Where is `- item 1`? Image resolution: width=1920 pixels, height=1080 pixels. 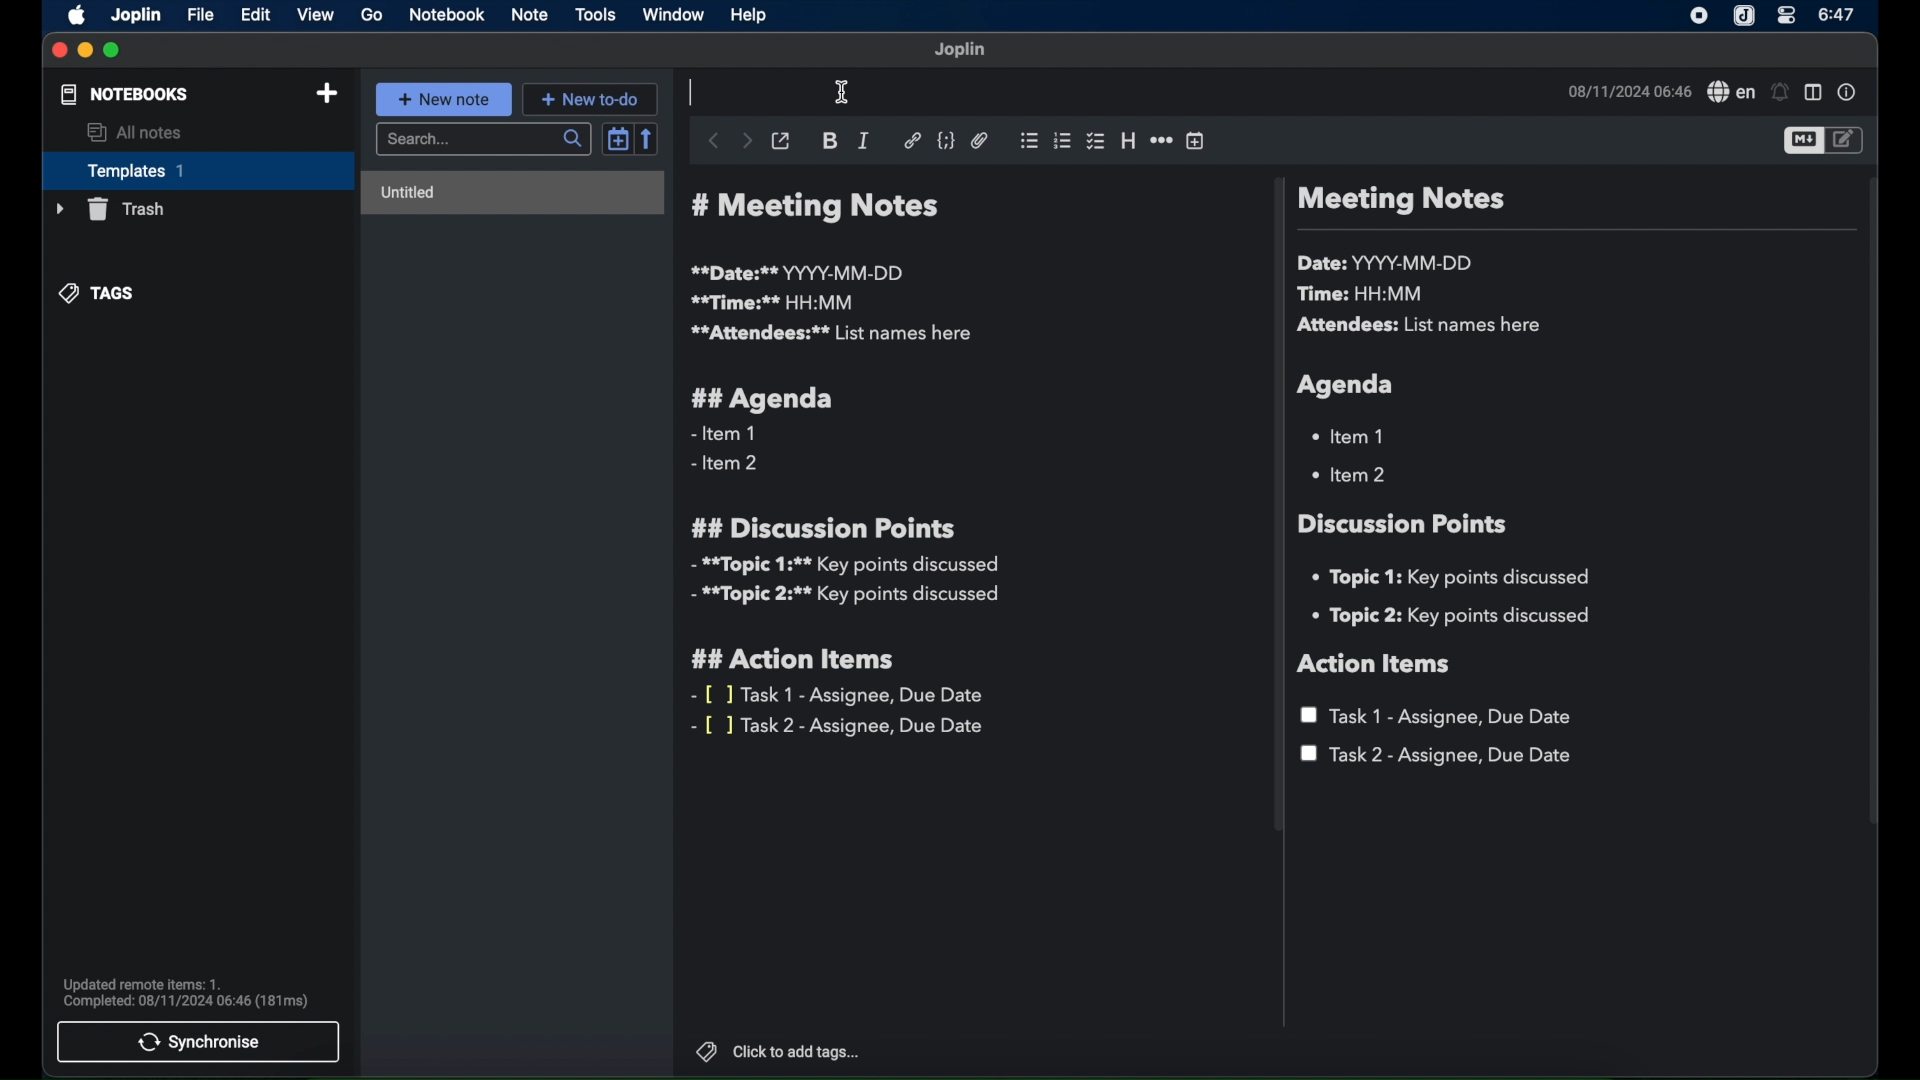
- item 1 is located at coordinates (722, 434).